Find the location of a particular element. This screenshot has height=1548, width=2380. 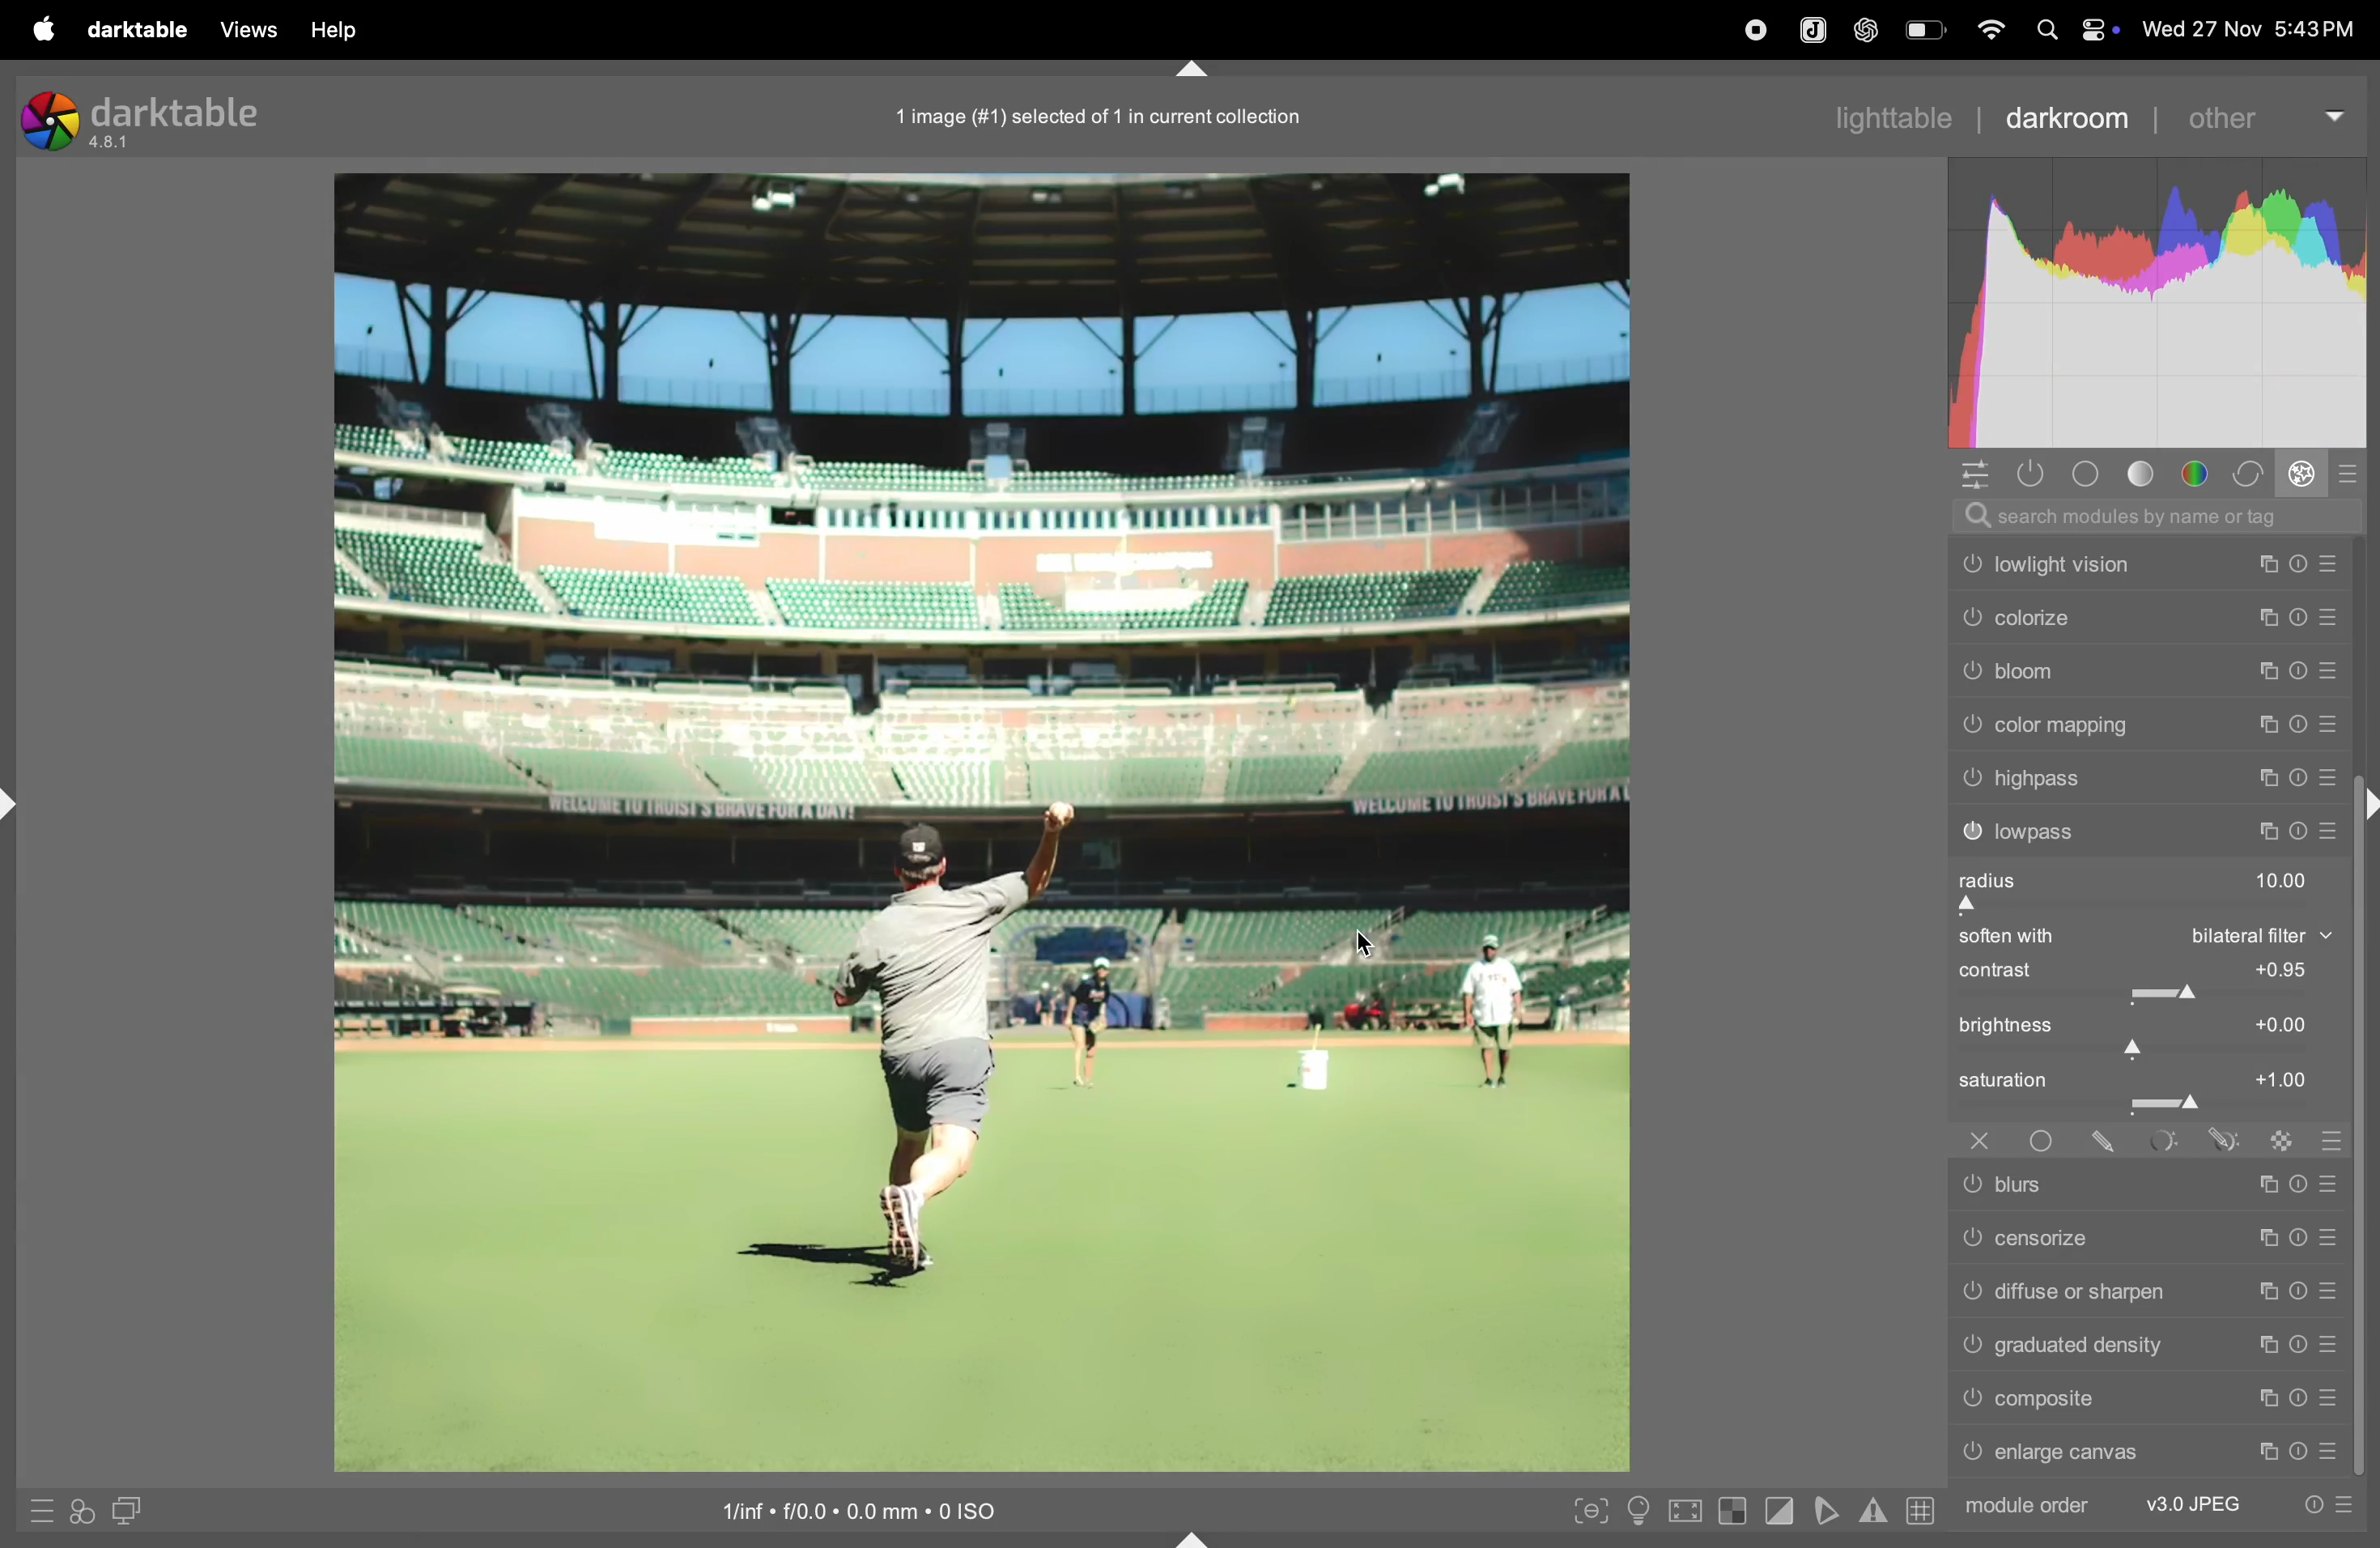

darkroom is located at coordinates (2064, 117).